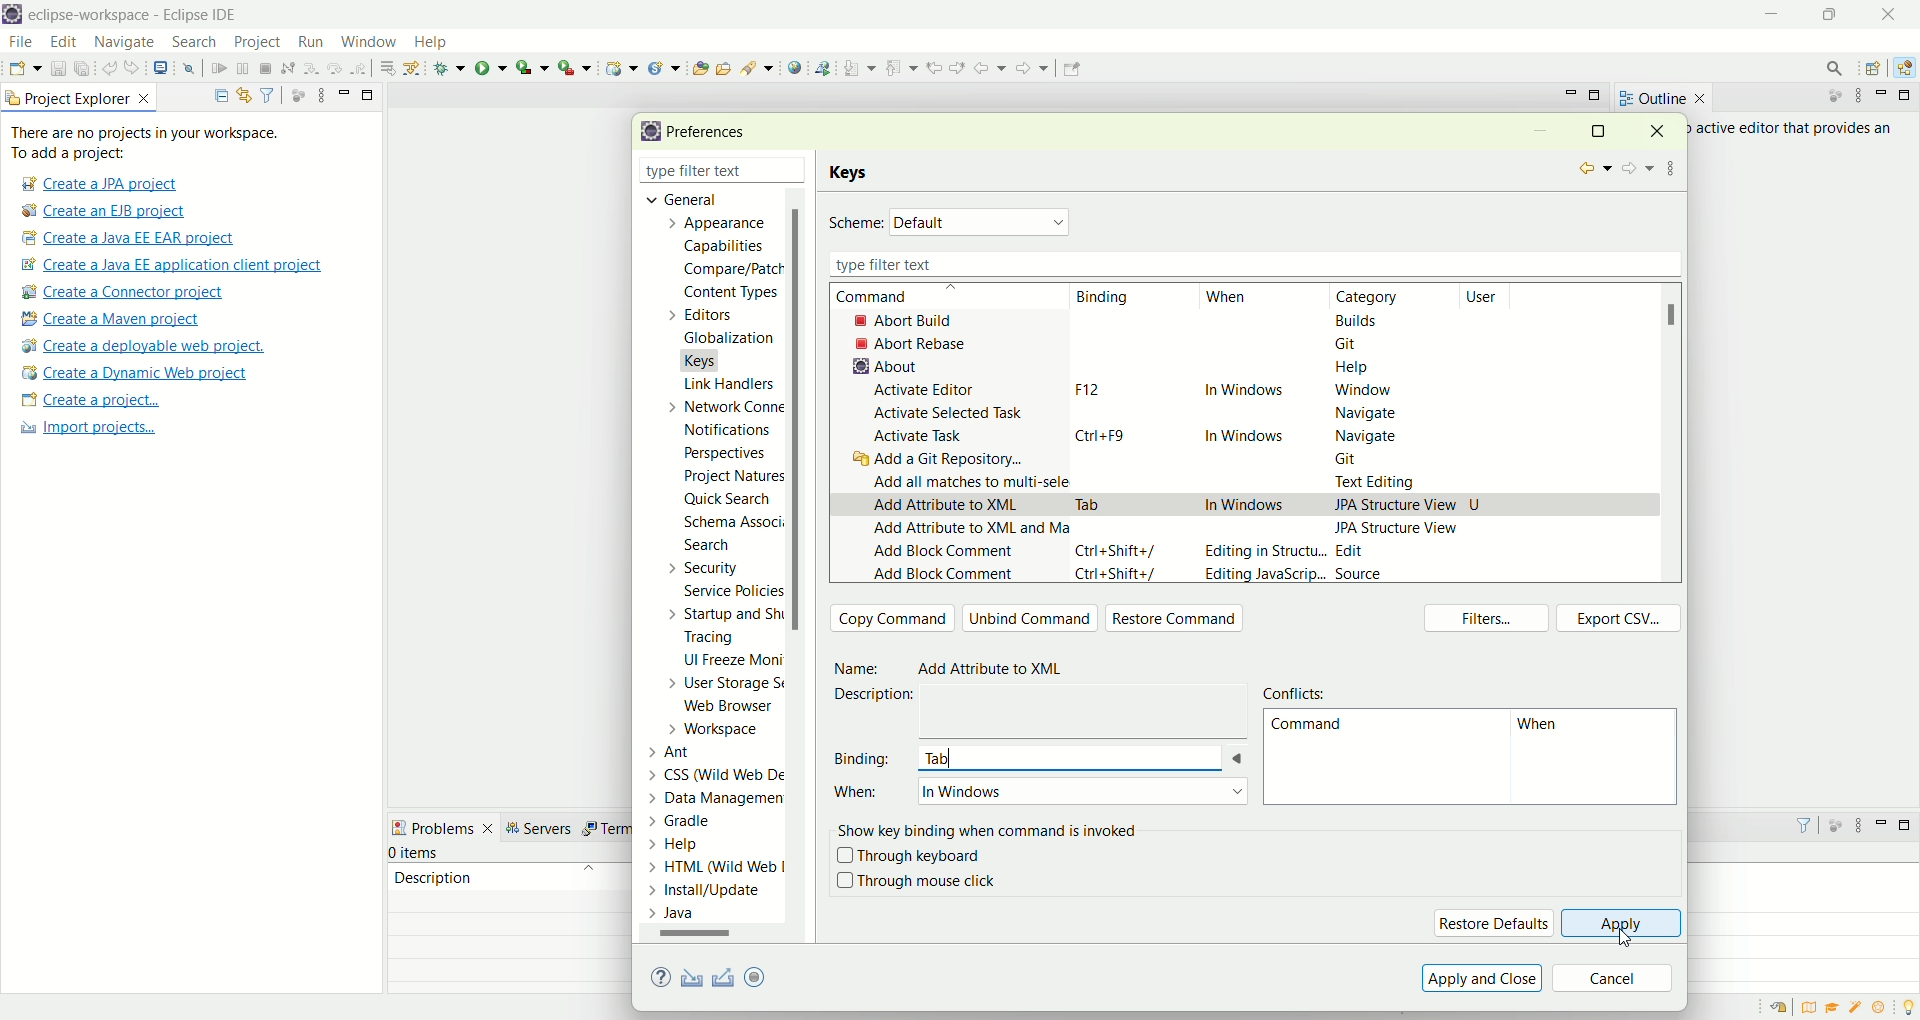  Describe the element at coordinates (1597, 130) in the screenshot. I see `maximize` at that location.